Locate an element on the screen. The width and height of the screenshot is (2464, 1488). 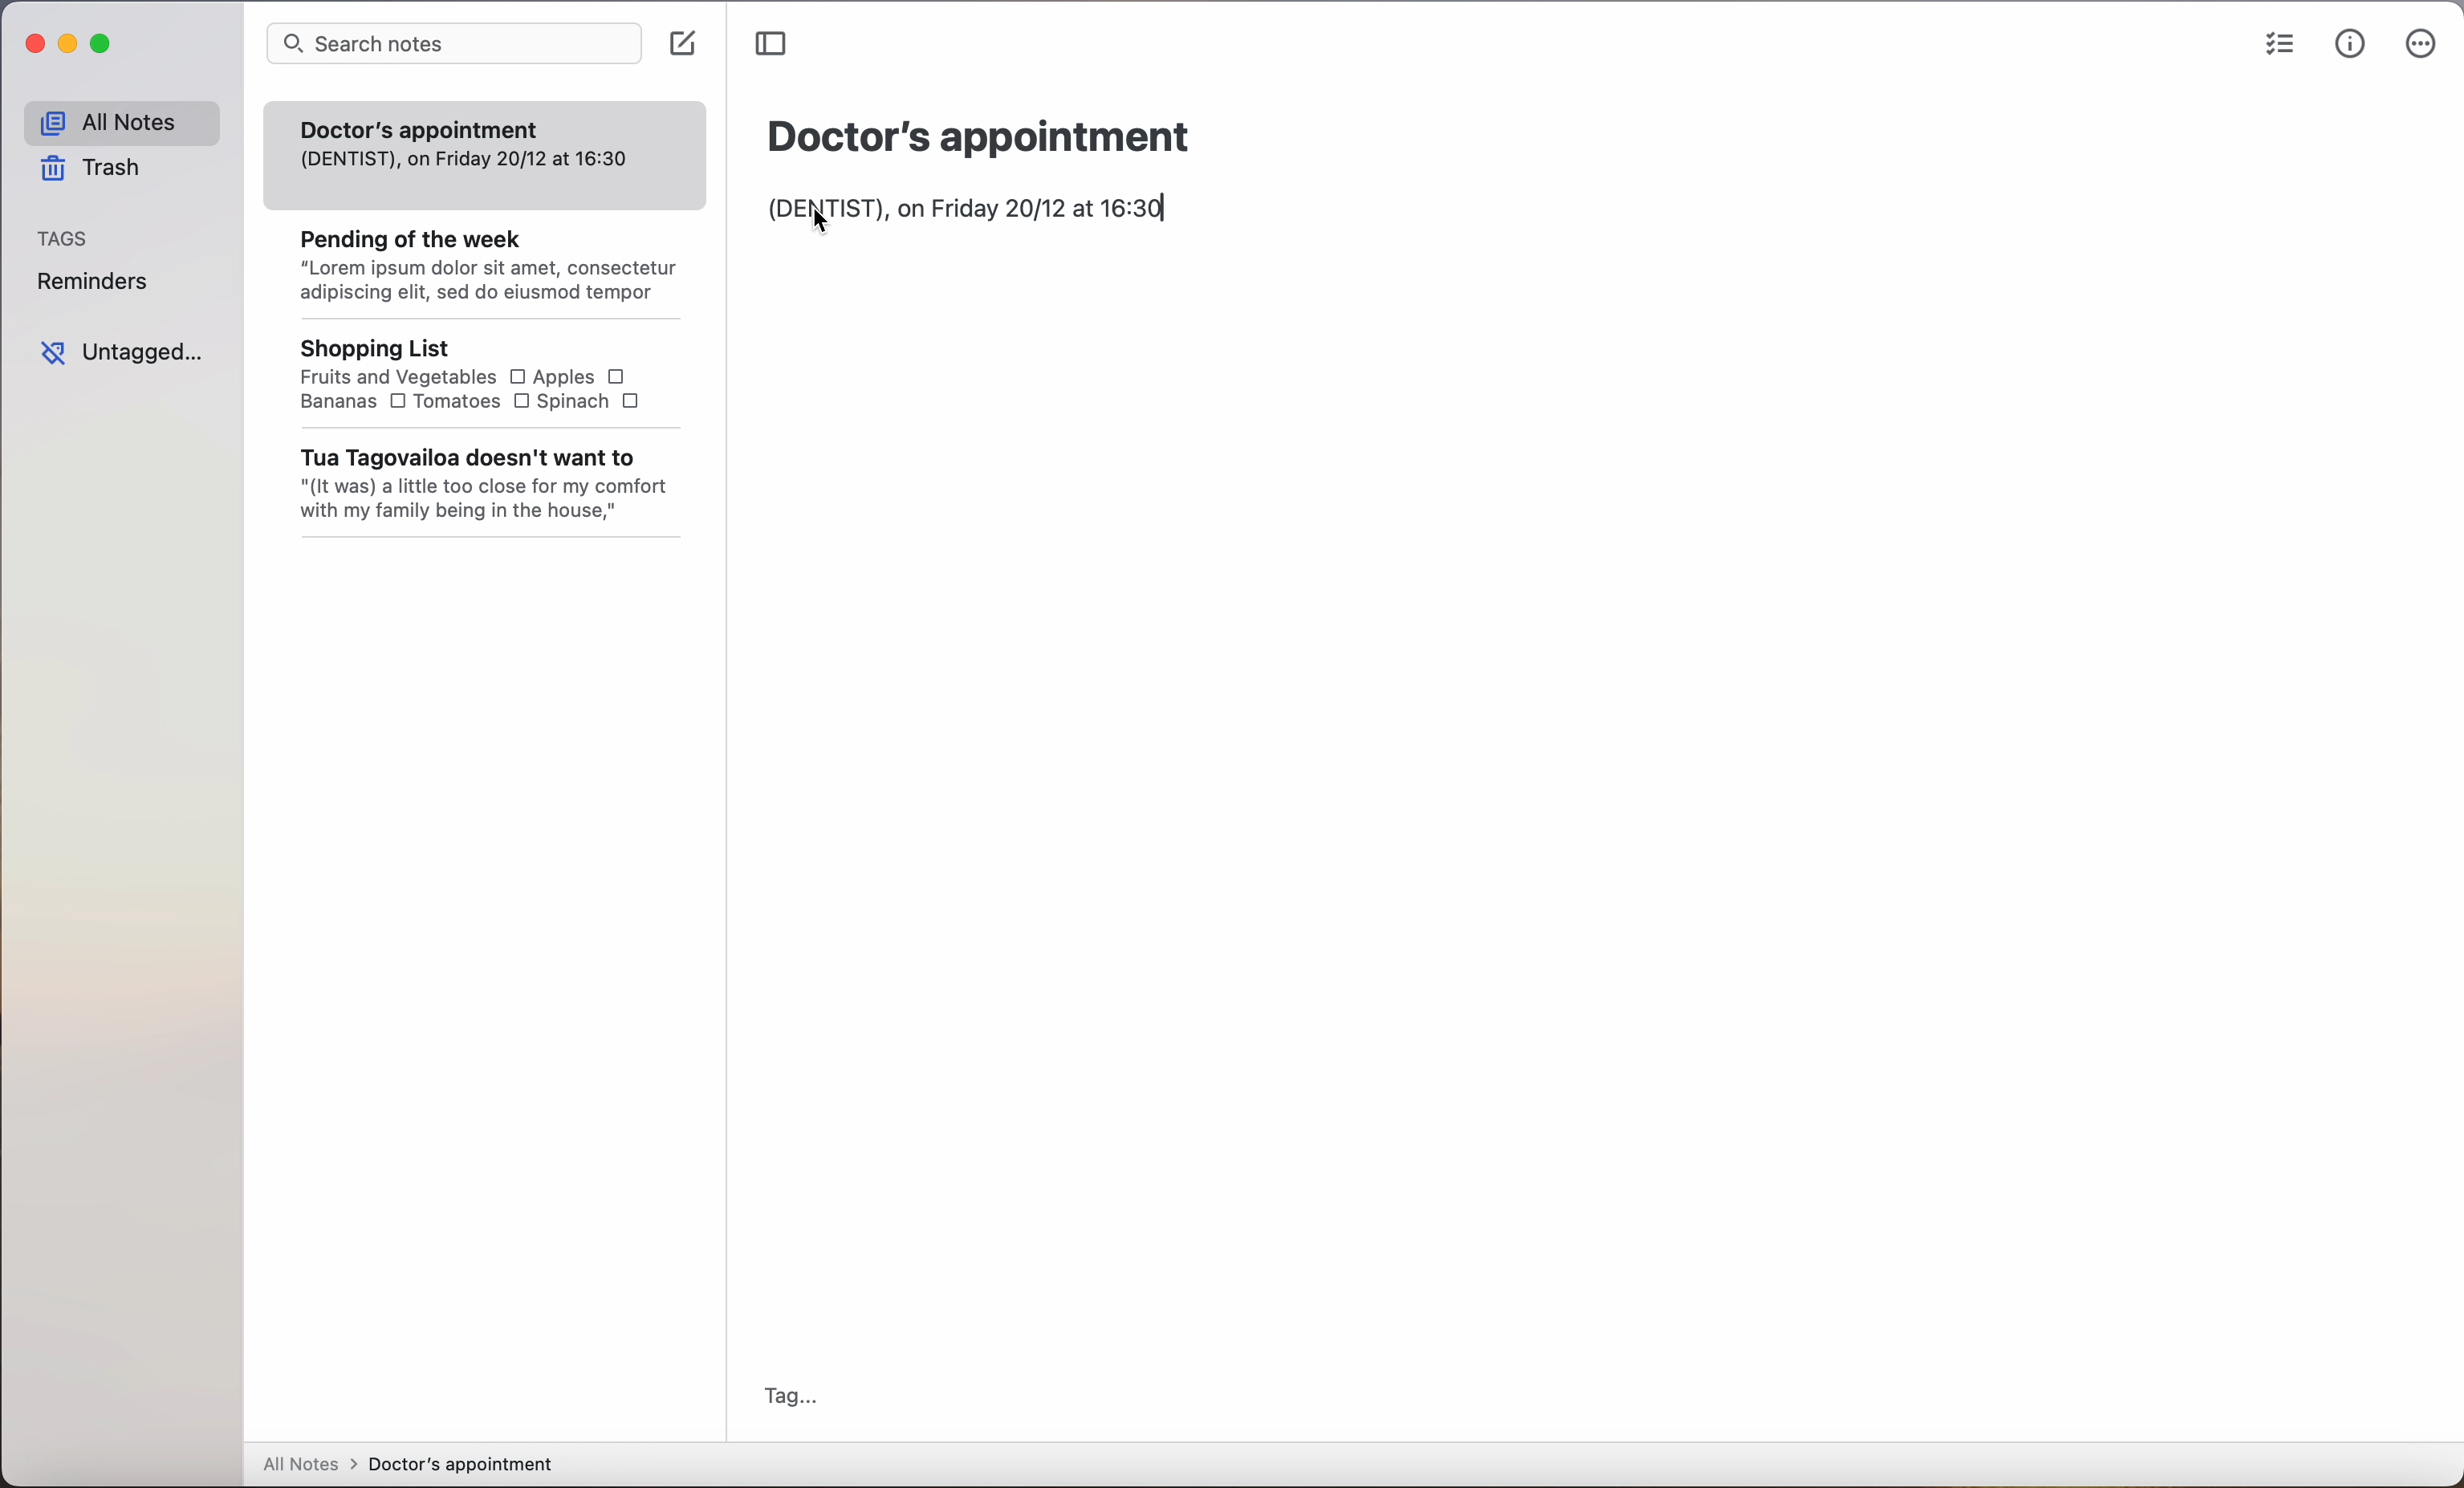
trash is located at coordinates (92, 171).